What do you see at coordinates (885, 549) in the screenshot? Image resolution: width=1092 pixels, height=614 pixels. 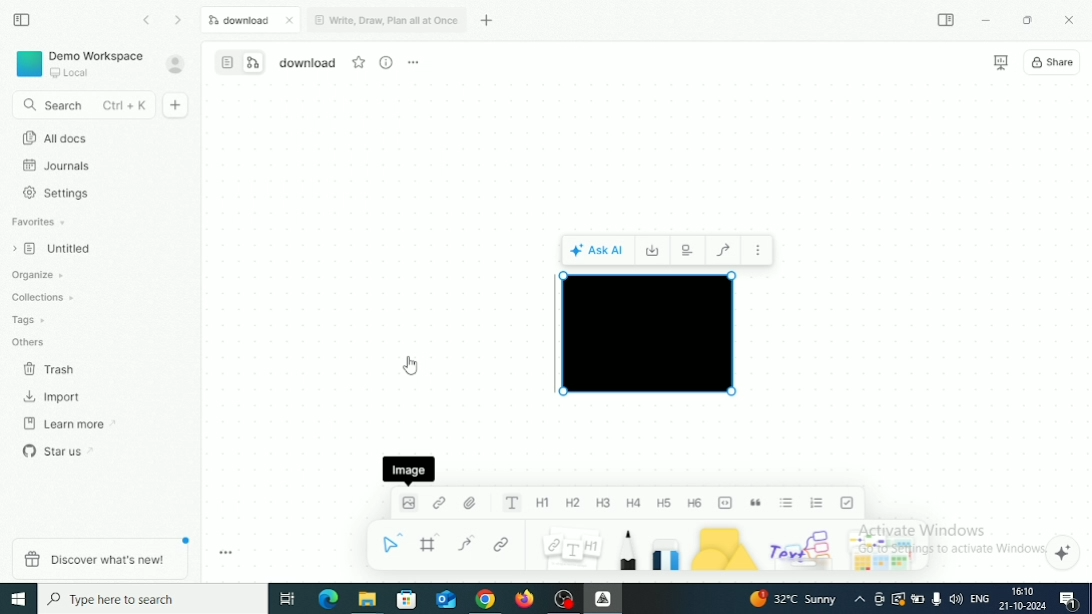 I see `Arrows and stickers` at bounding box center [885, 549].